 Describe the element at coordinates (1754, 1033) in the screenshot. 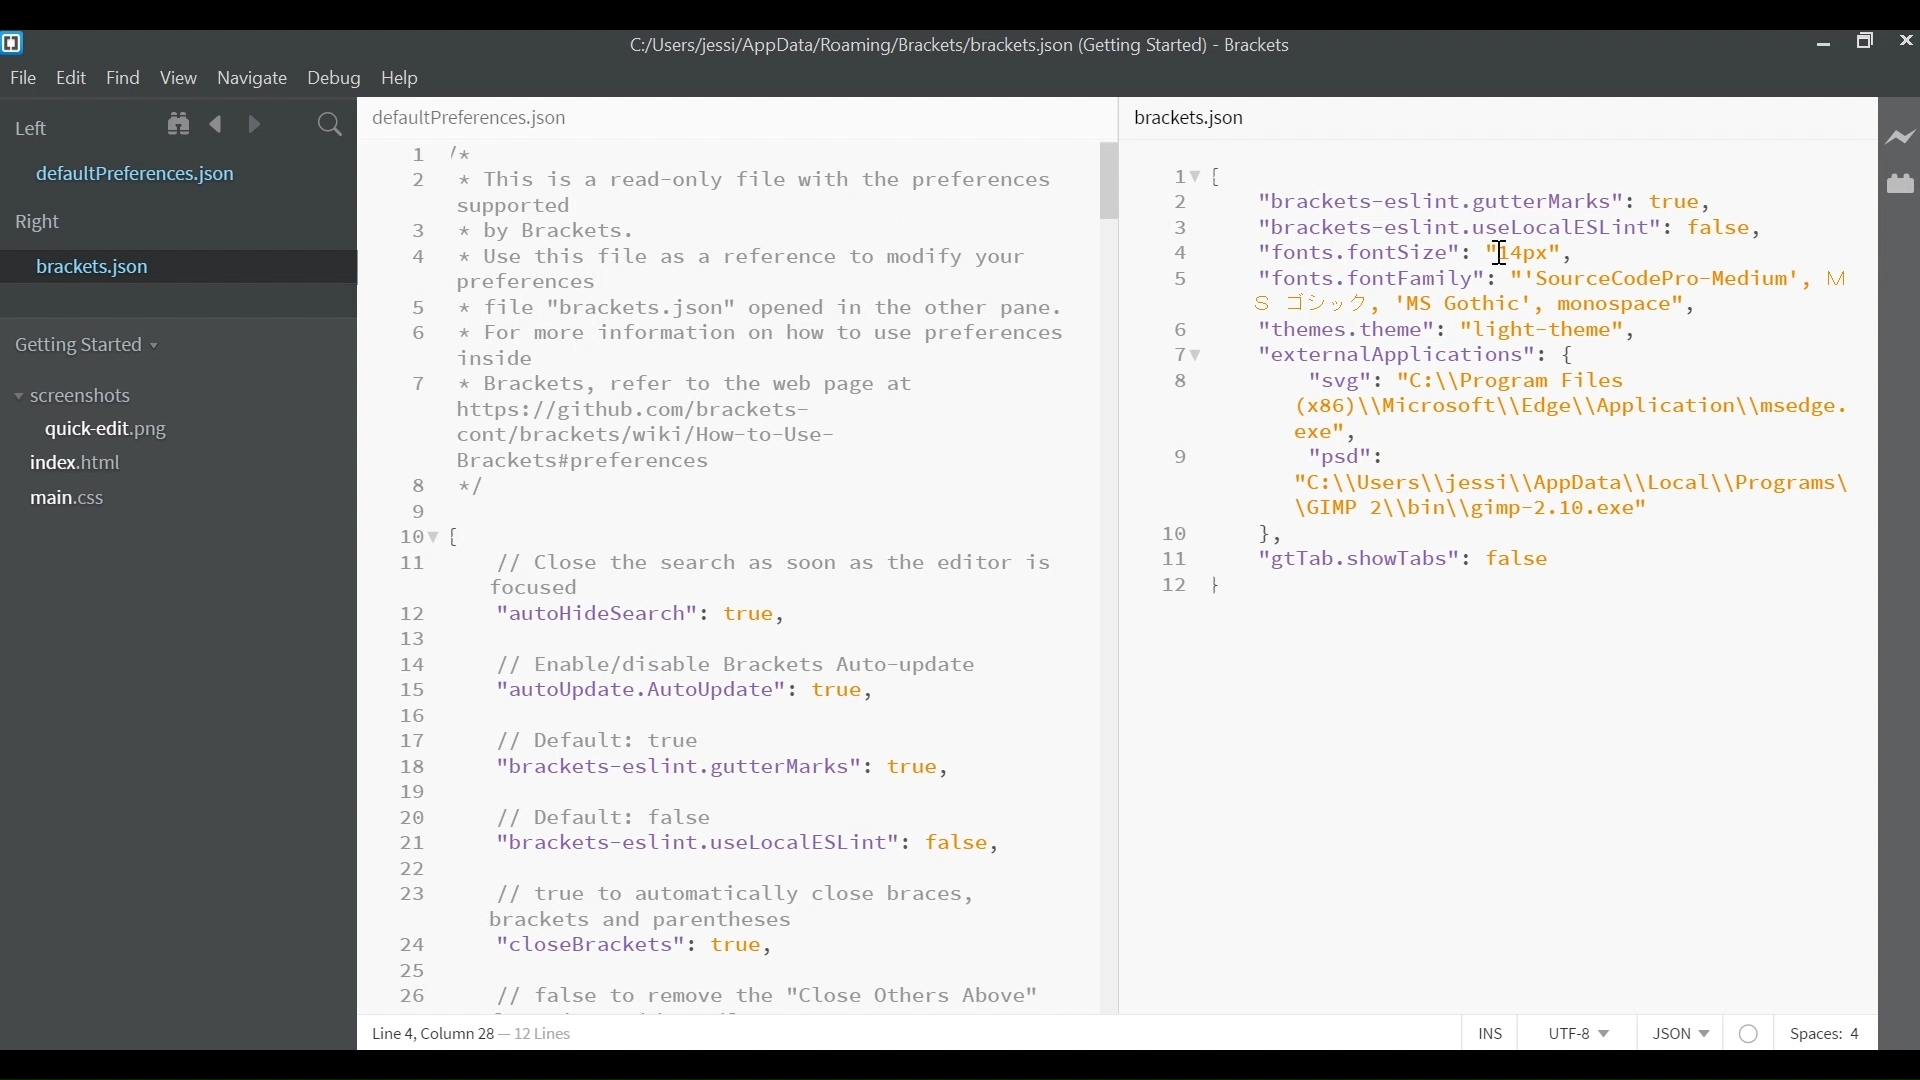

I see `No lintel Available for JSON` at that location.